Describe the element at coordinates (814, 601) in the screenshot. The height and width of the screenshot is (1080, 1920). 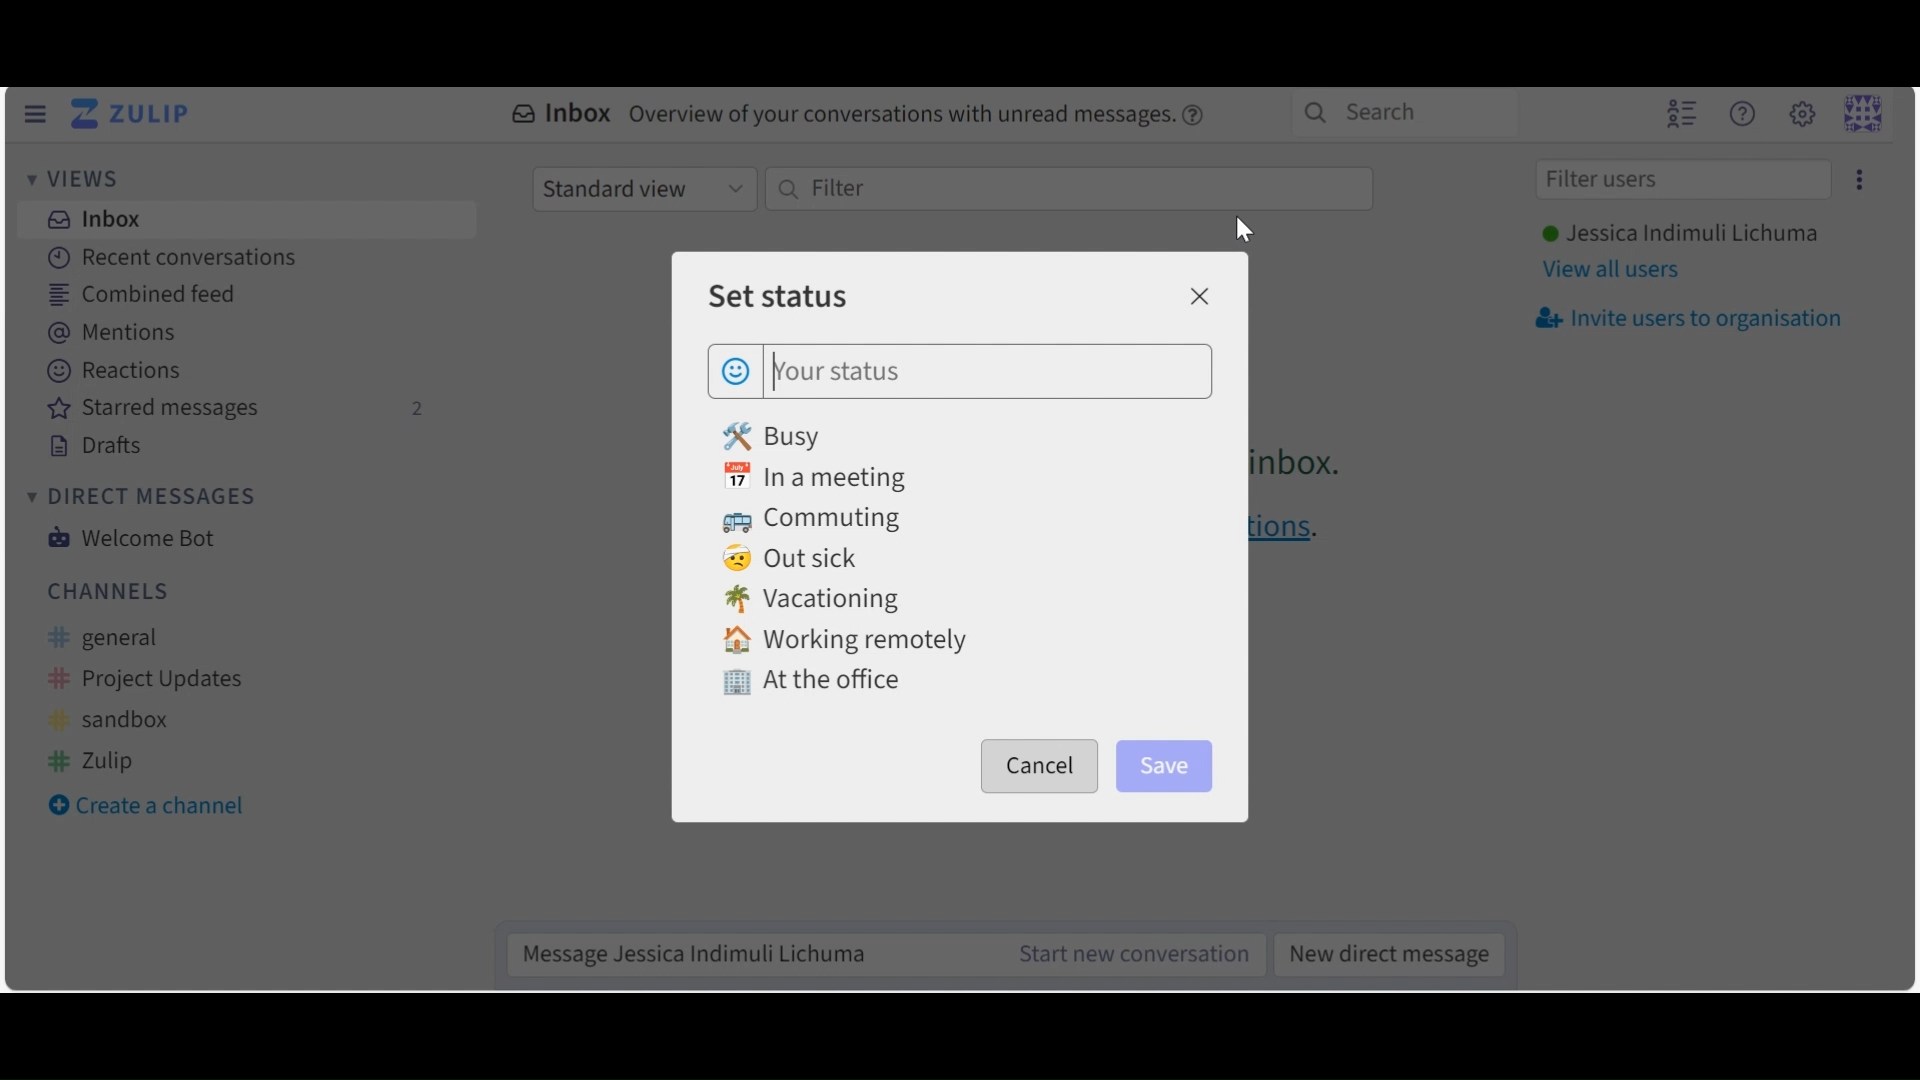
I see `Vacationing` at that location.